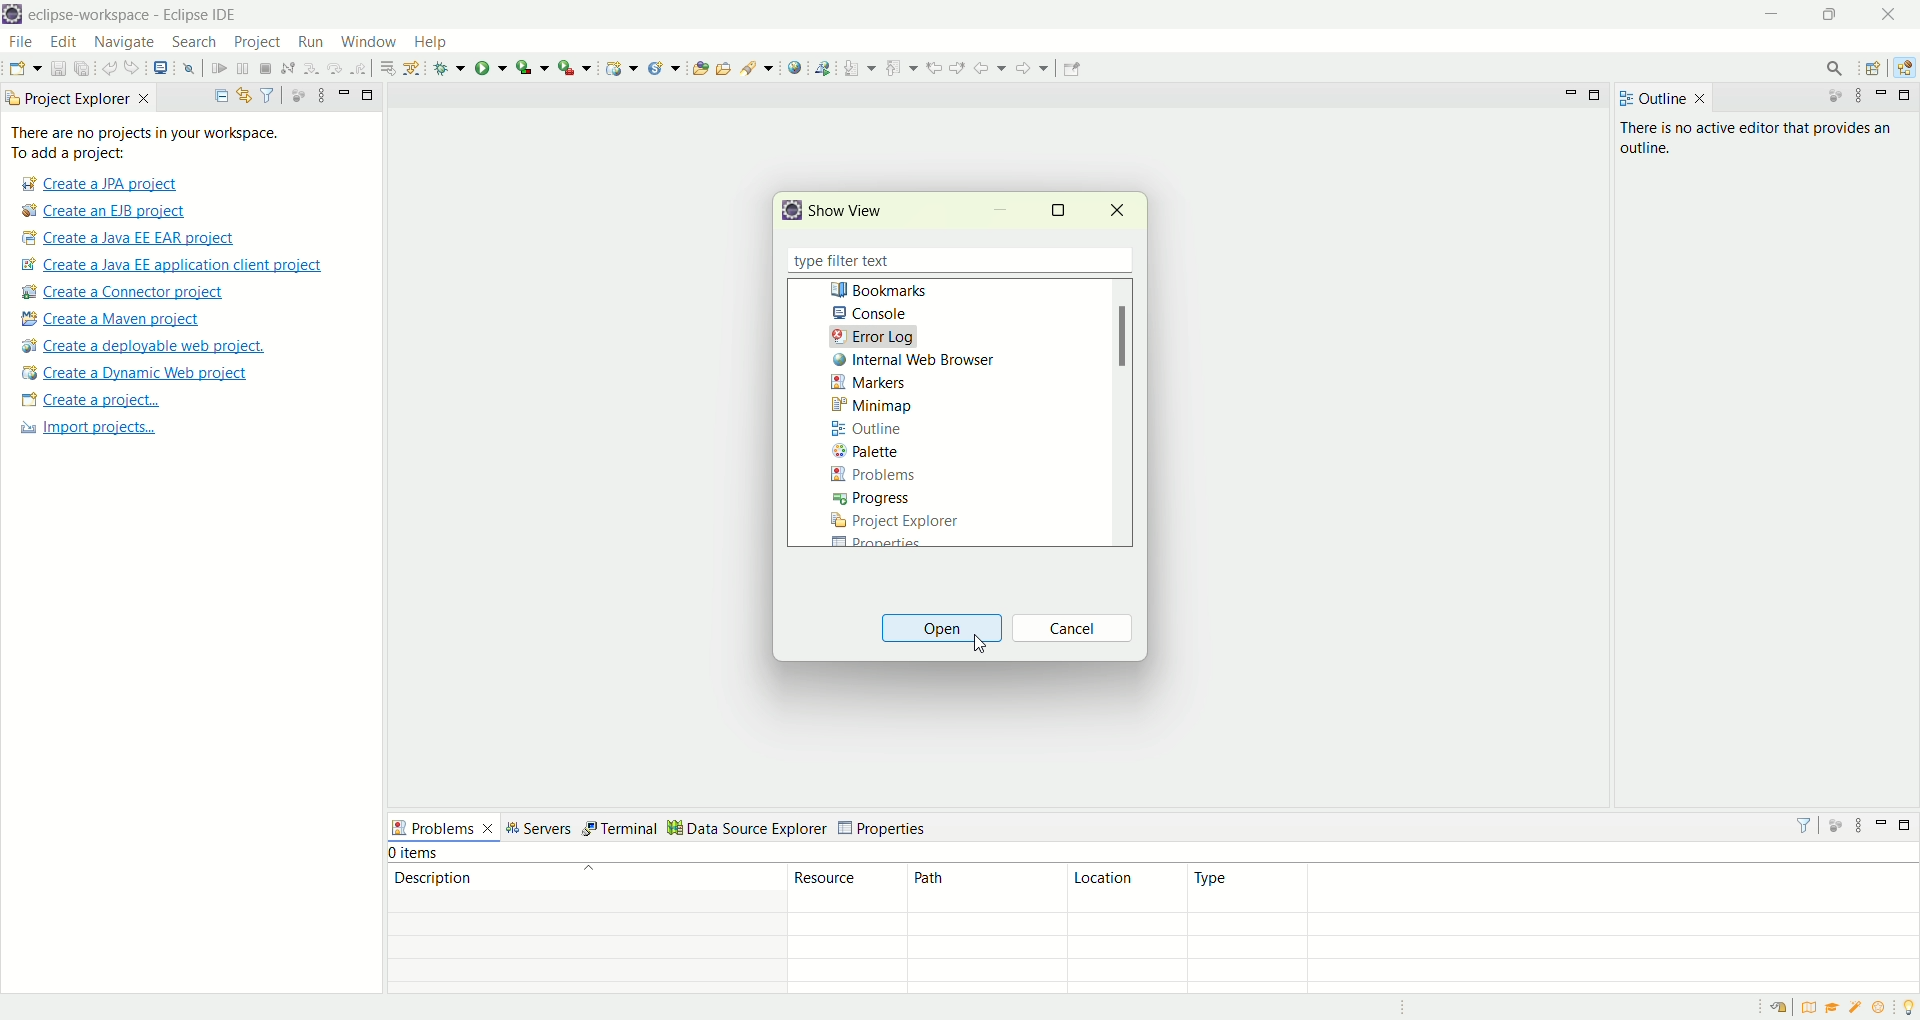 The height and width of the screenshot is (1020, 1920). I want to click on type filter text, so click(845, 260).